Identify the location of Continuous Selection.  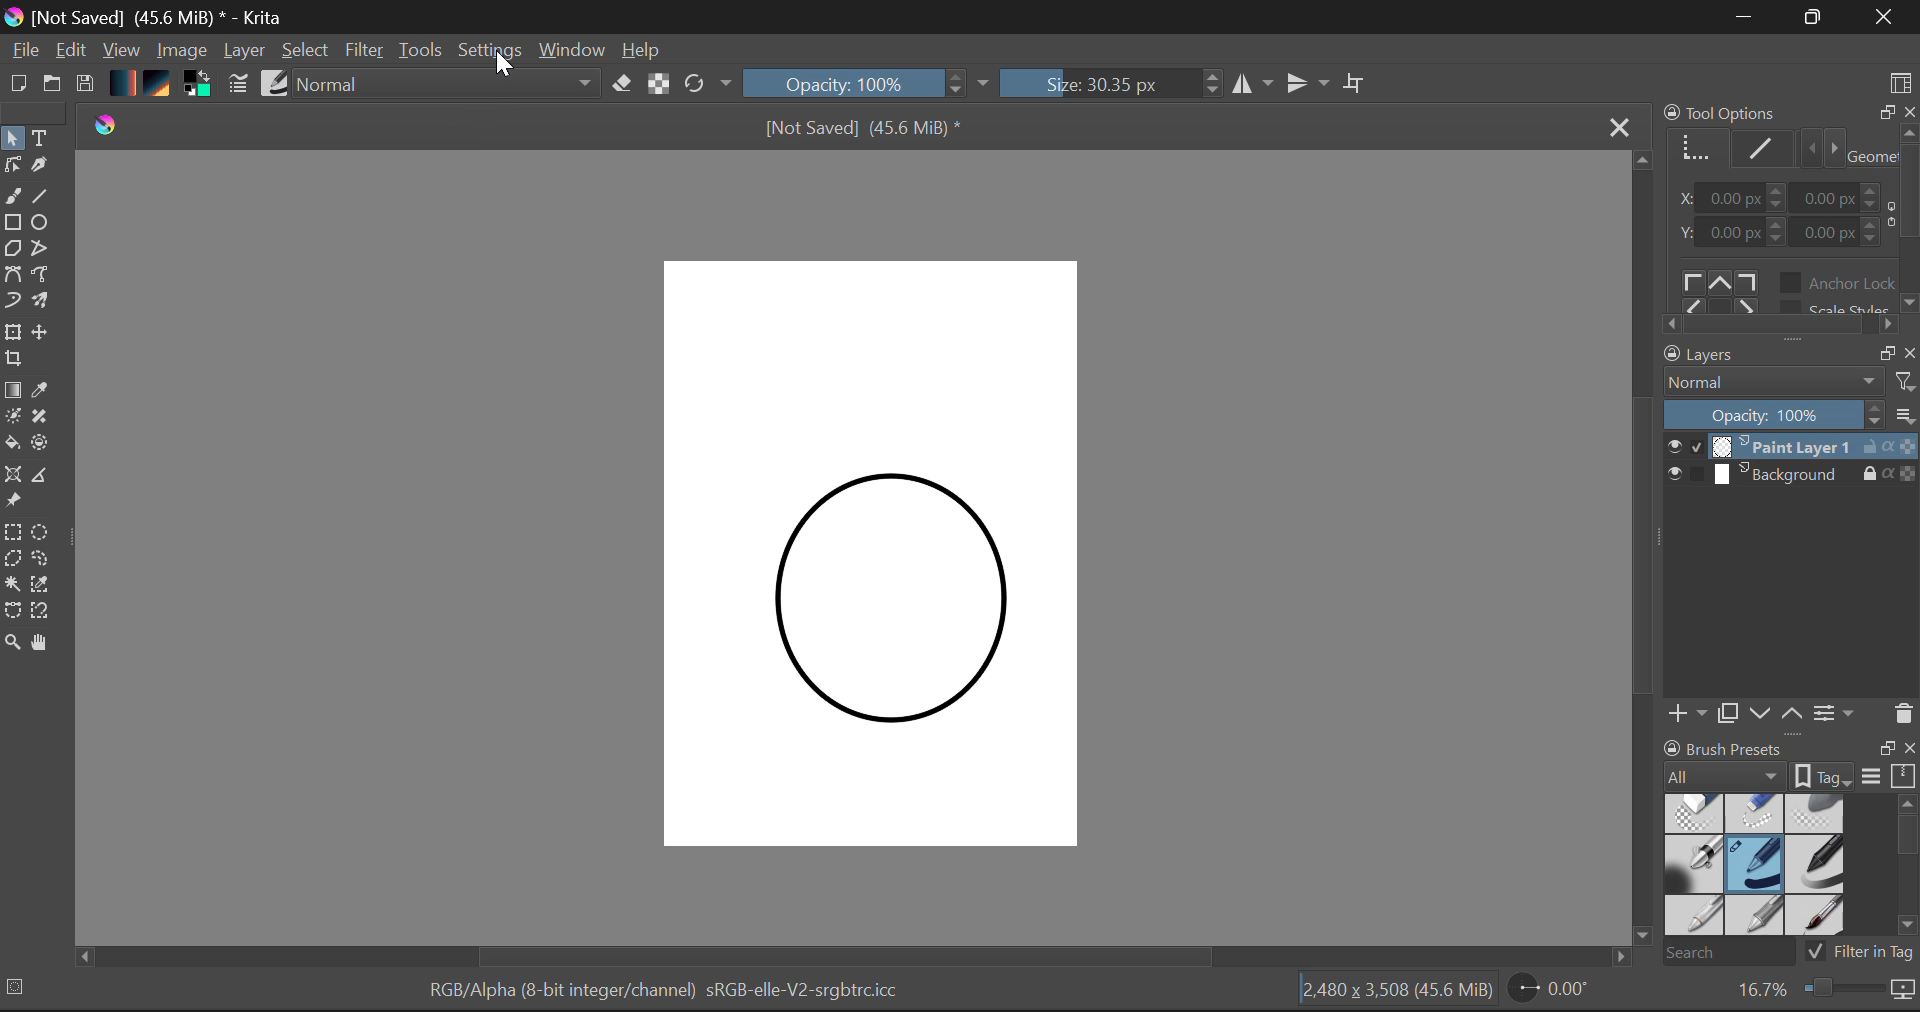
(12, 586).